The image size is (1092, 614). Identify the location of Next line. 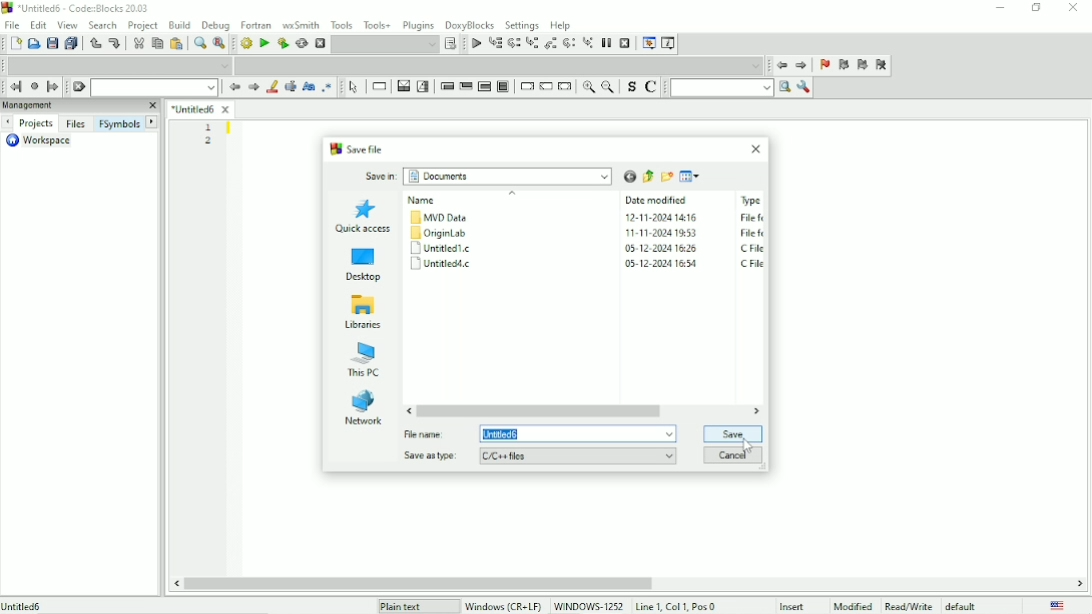
(513, 44).